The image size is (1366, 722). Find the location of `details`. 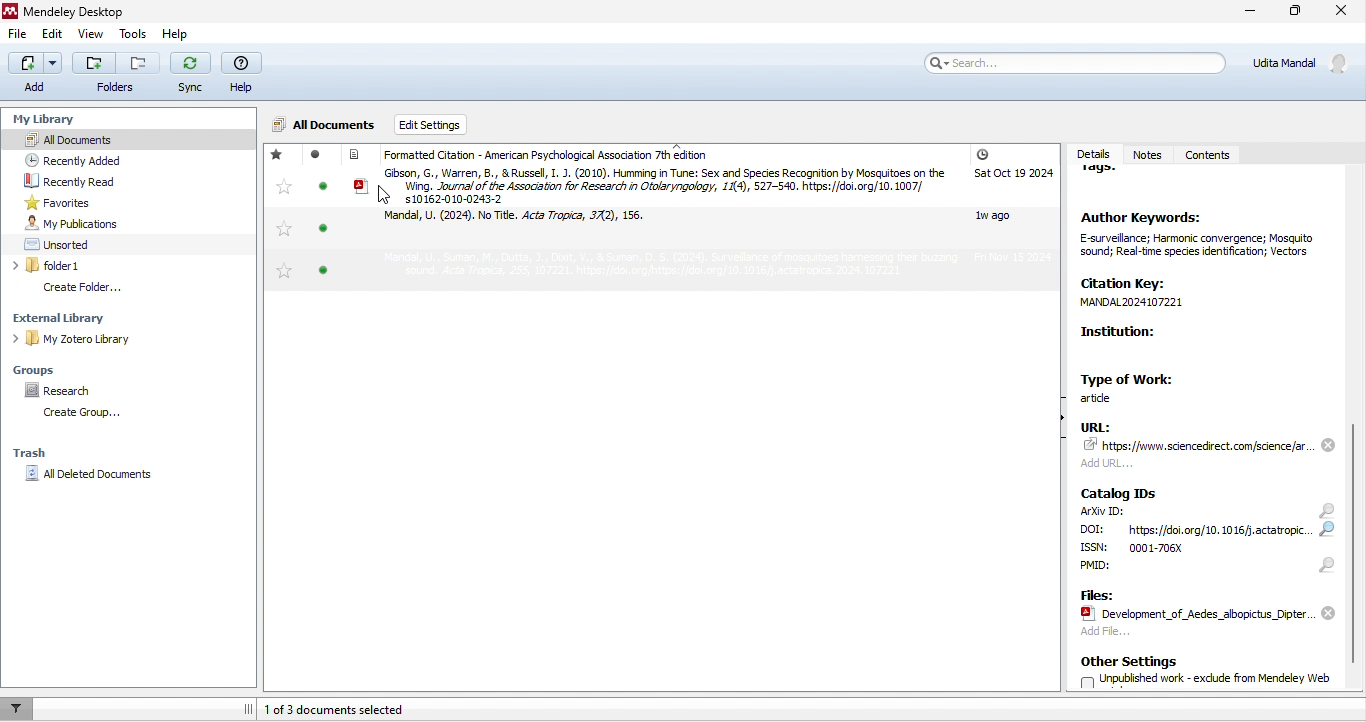

details is located at coordinates (1091, 149).